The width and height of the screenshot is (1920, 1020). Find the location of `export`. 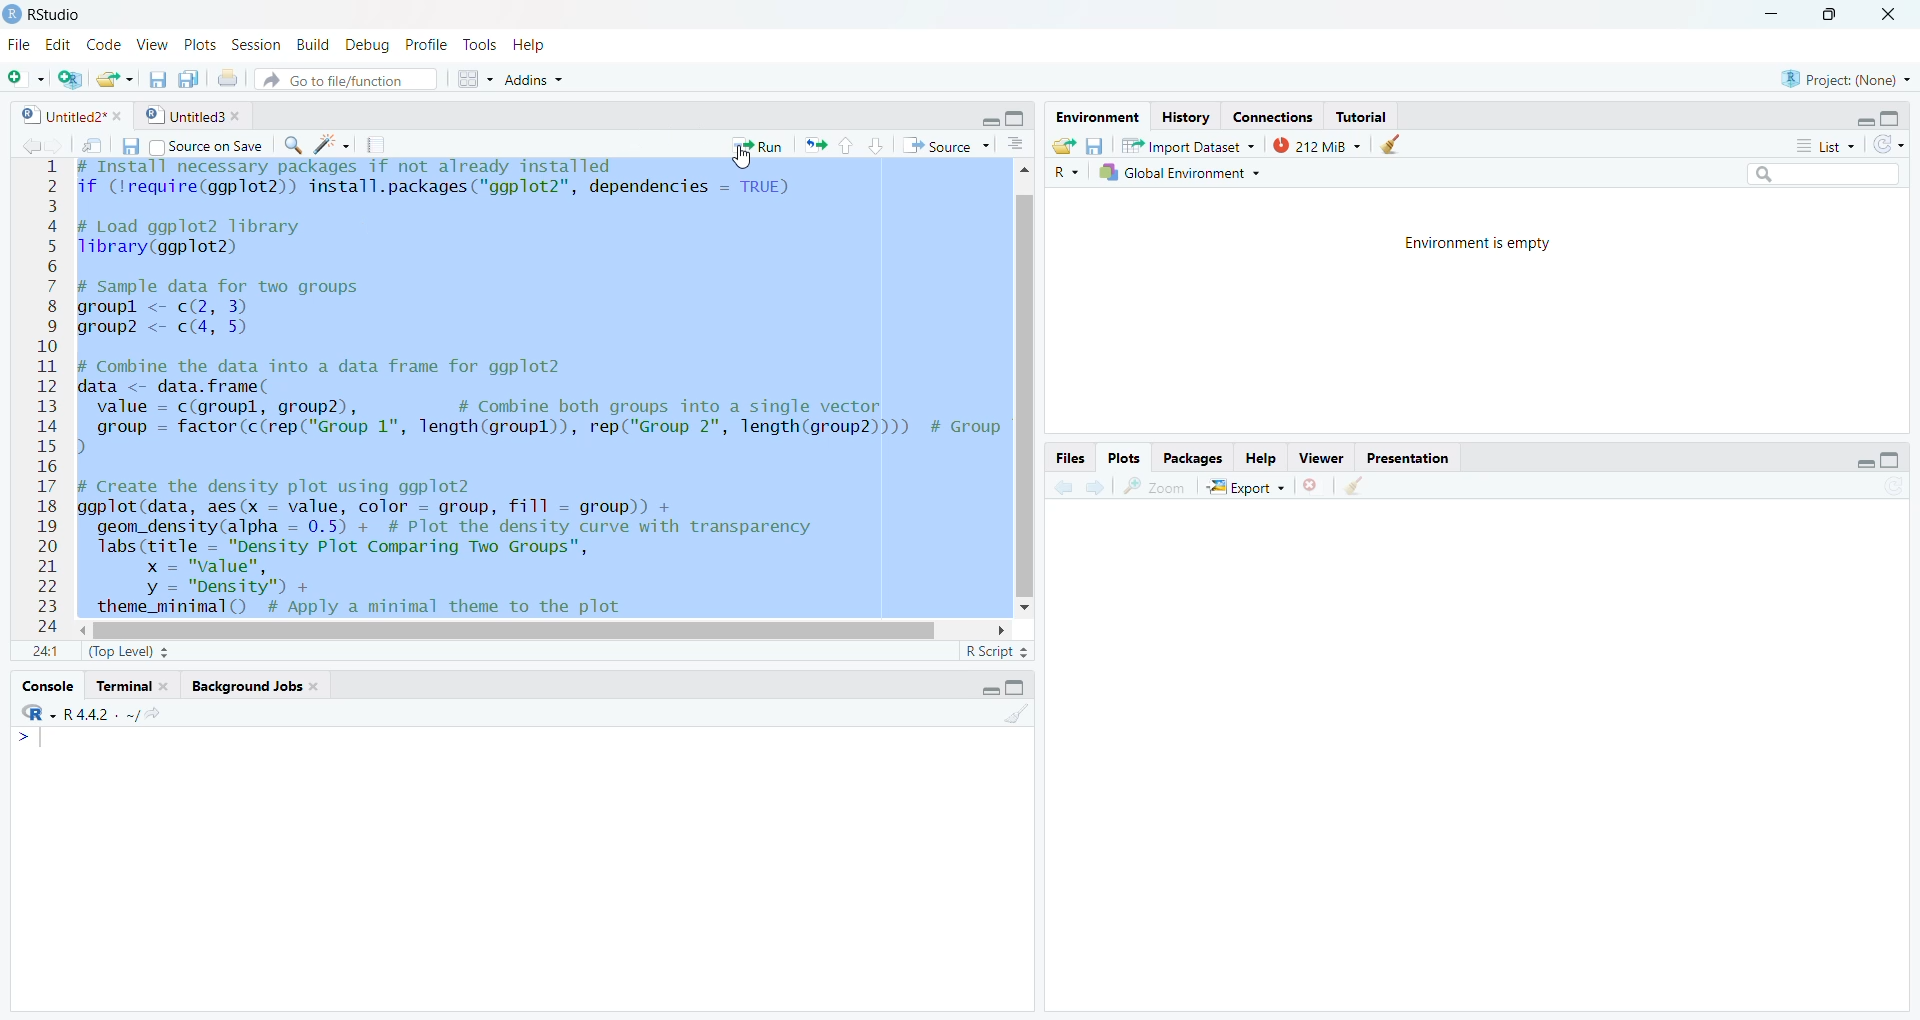

export is located at coordinates (1244, 484).